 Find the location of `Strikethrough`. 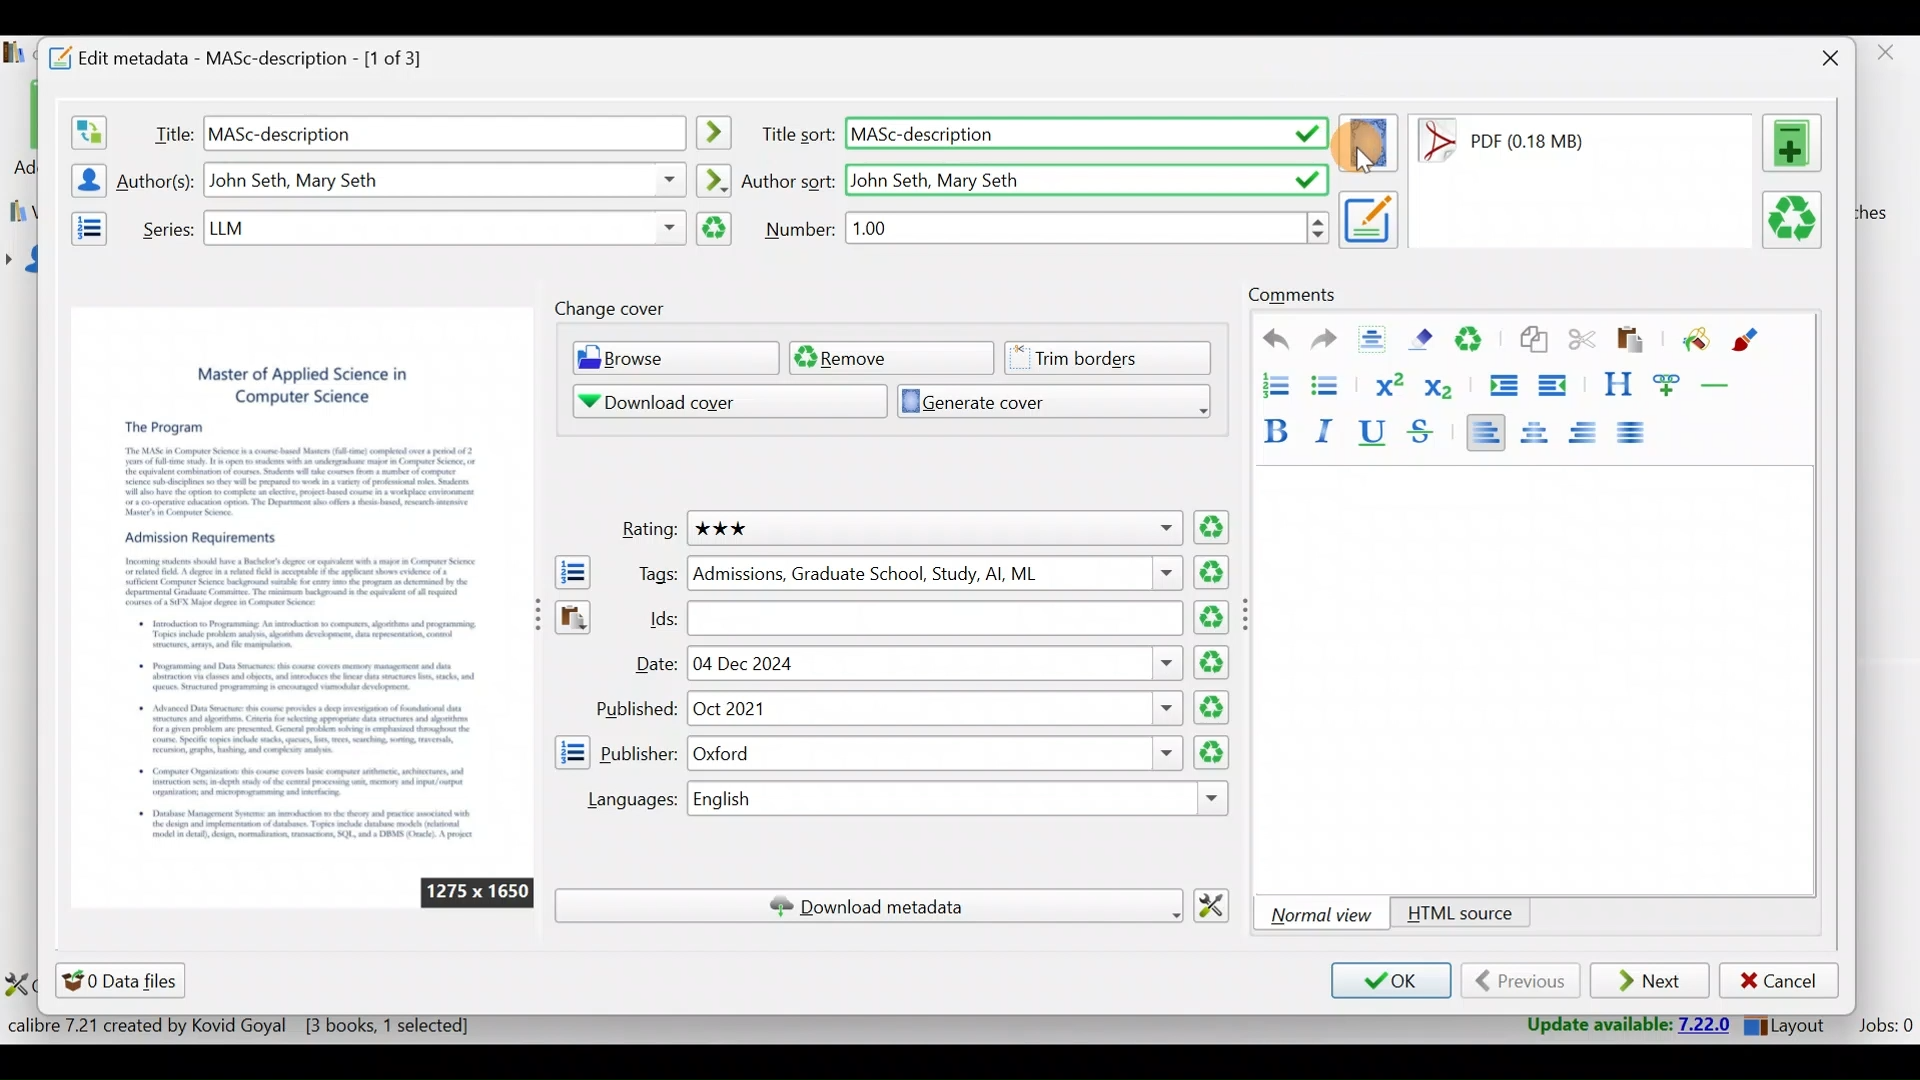

Strikethrough is located at coordinates (1423, 434).